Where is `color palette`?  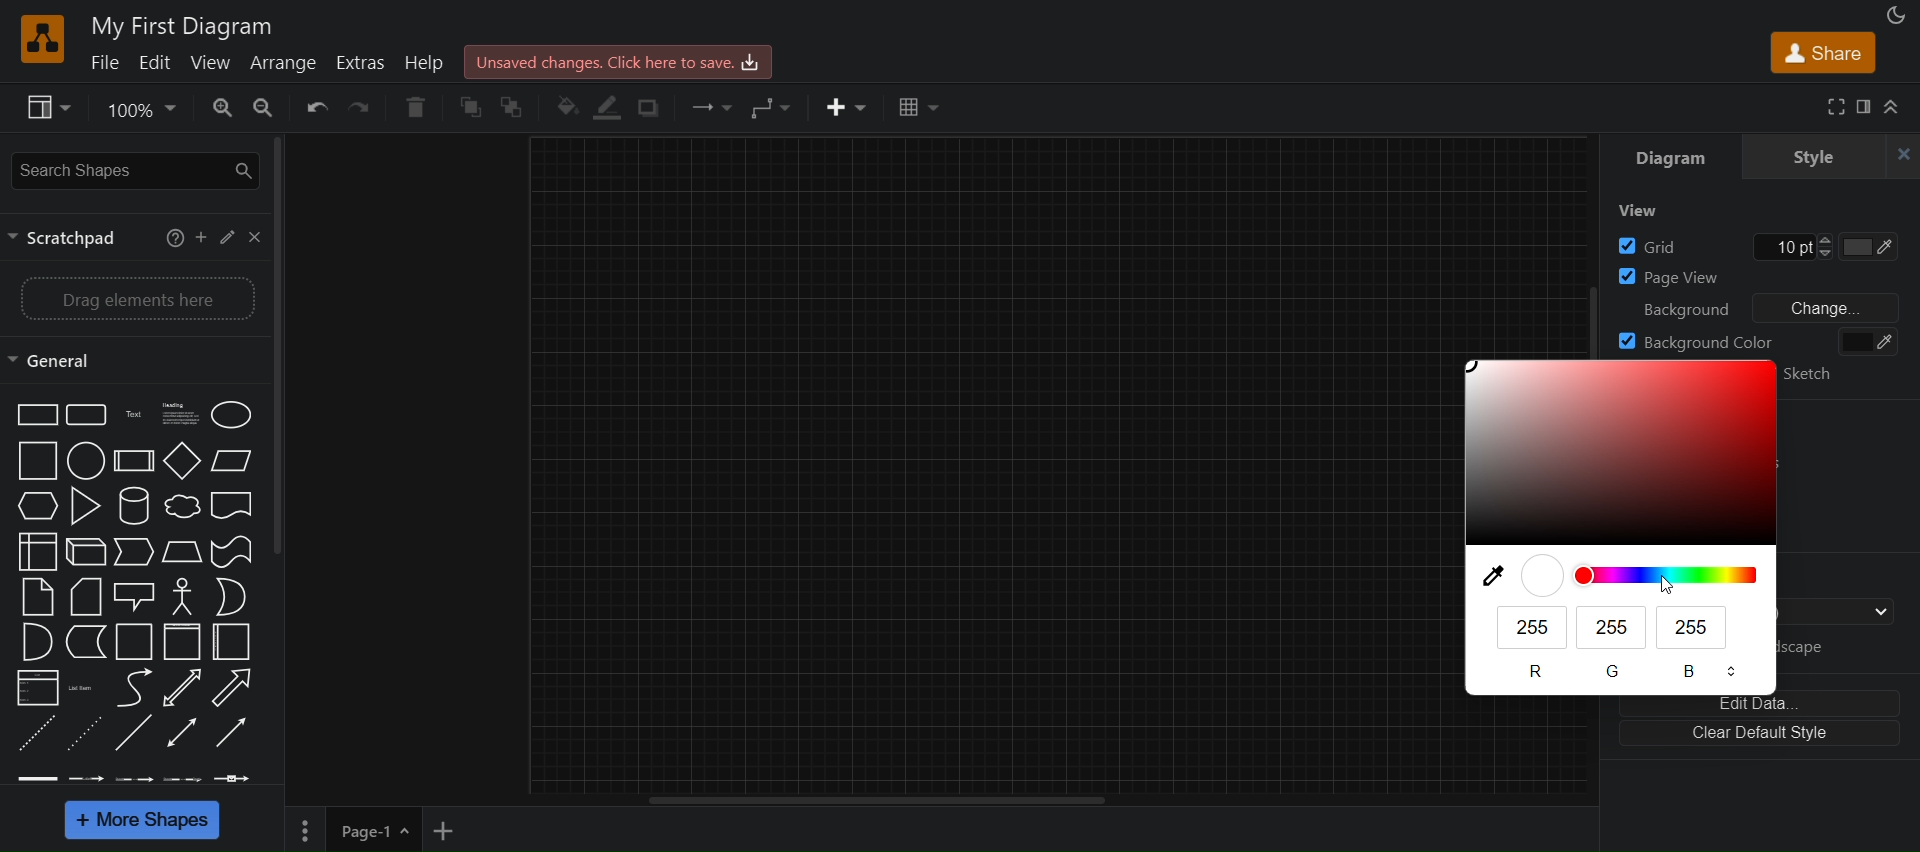
color palette is located at coordinates (1621, 528).